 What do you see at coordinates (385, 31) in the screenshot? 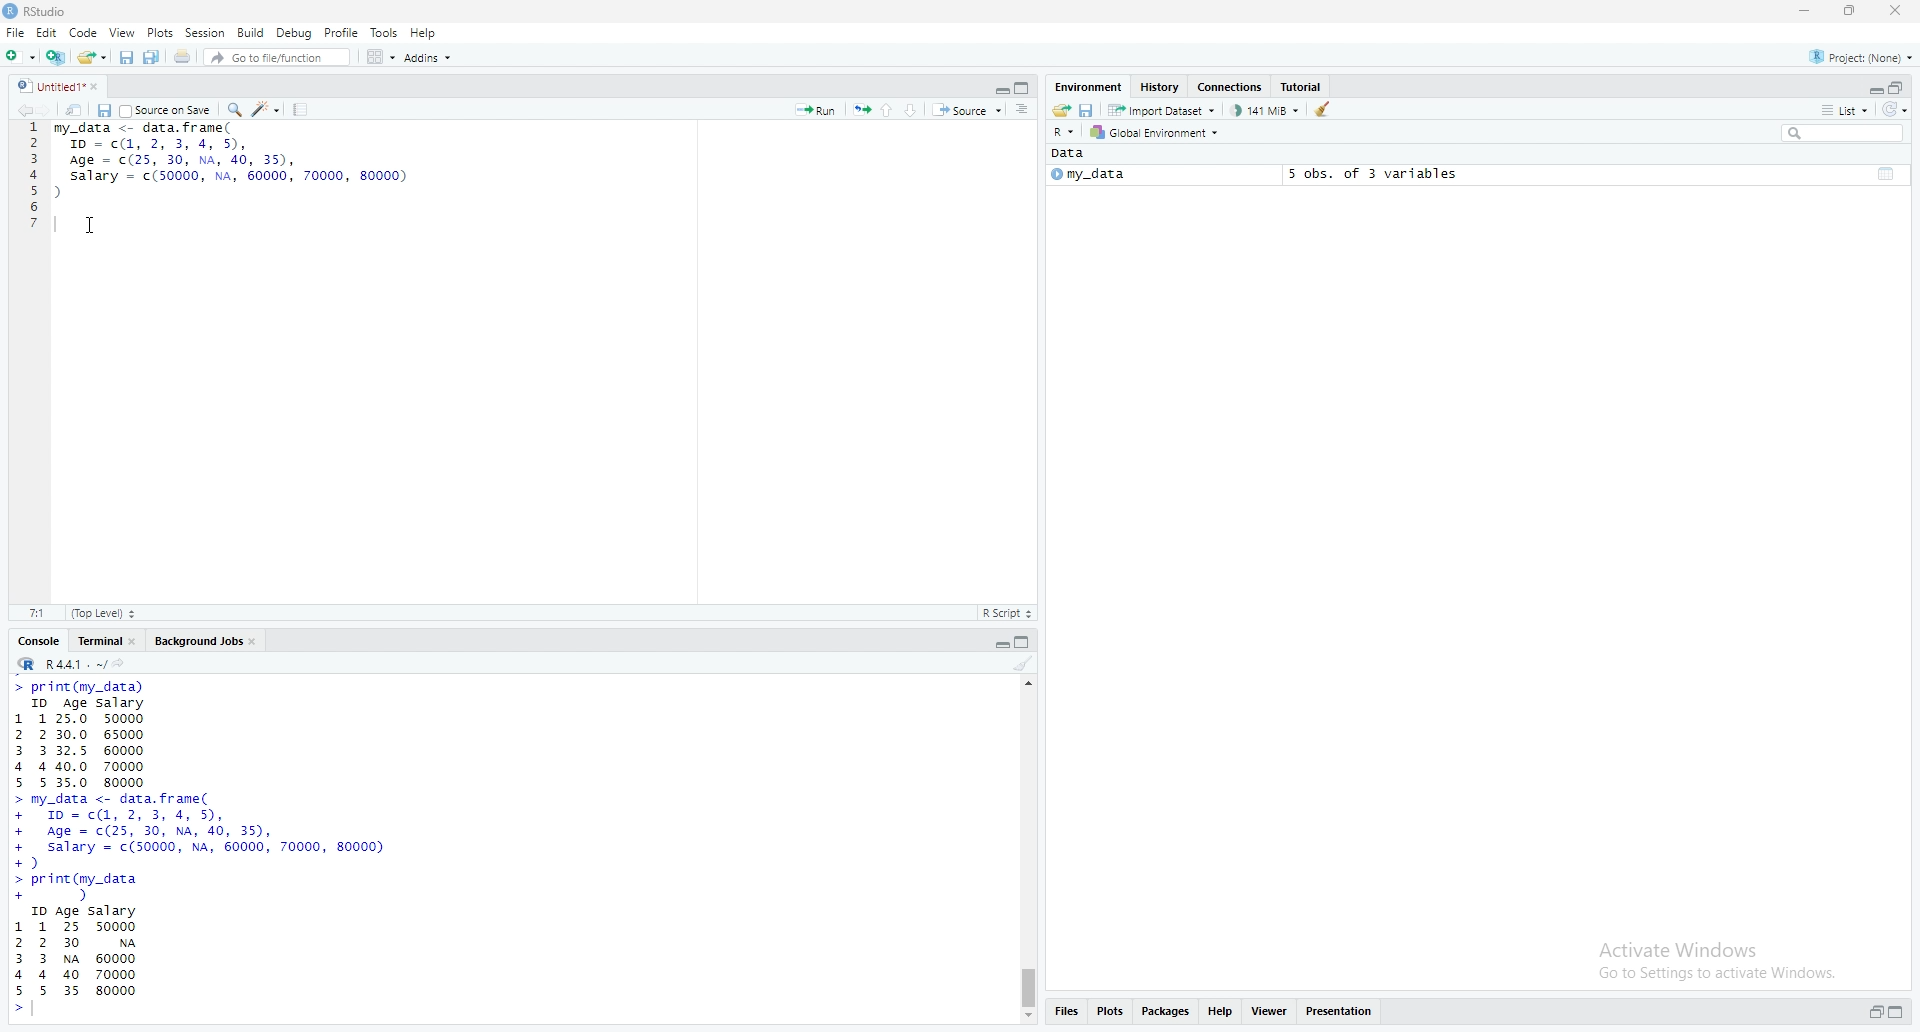
I see `Tools` at bounding box center [385, 31].